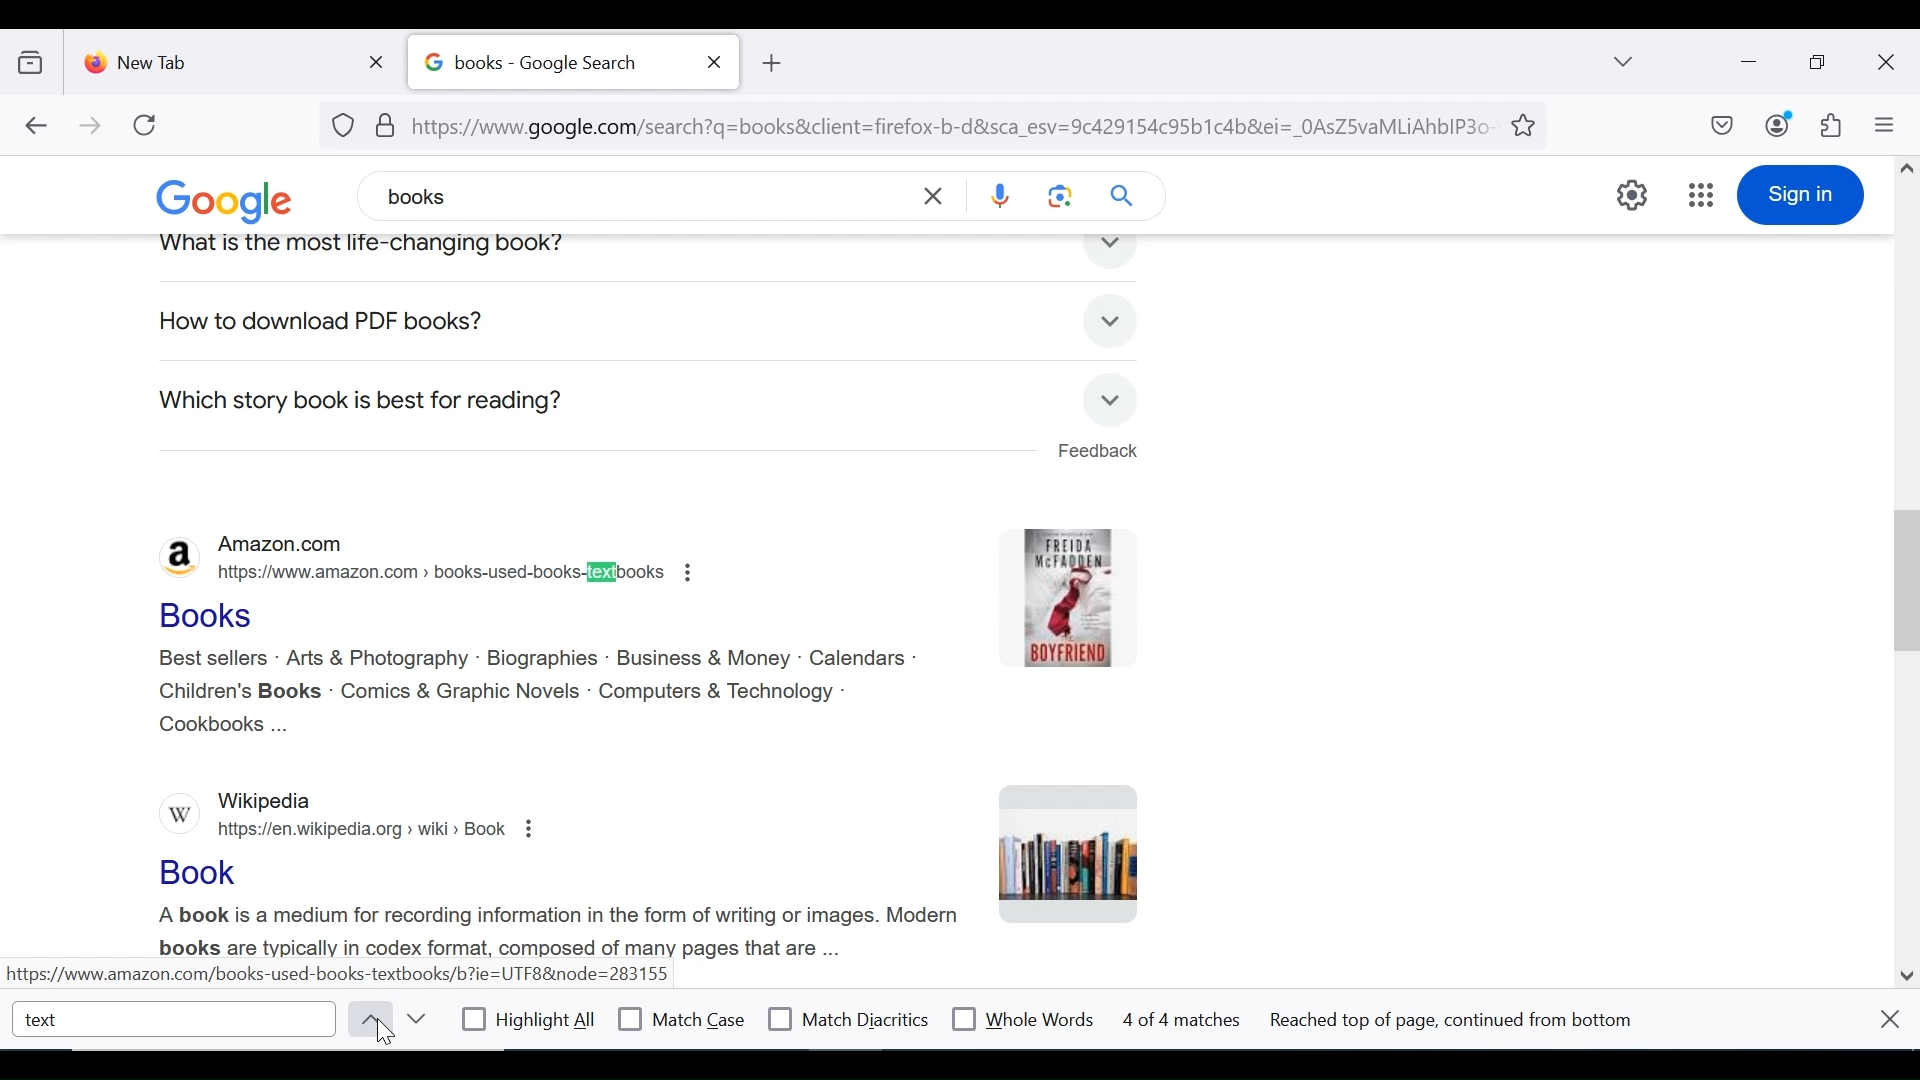  What do you see at coordinates (1633, 195) in the screenshot?
I see `quick settings` at bounding box center [1633, 195].